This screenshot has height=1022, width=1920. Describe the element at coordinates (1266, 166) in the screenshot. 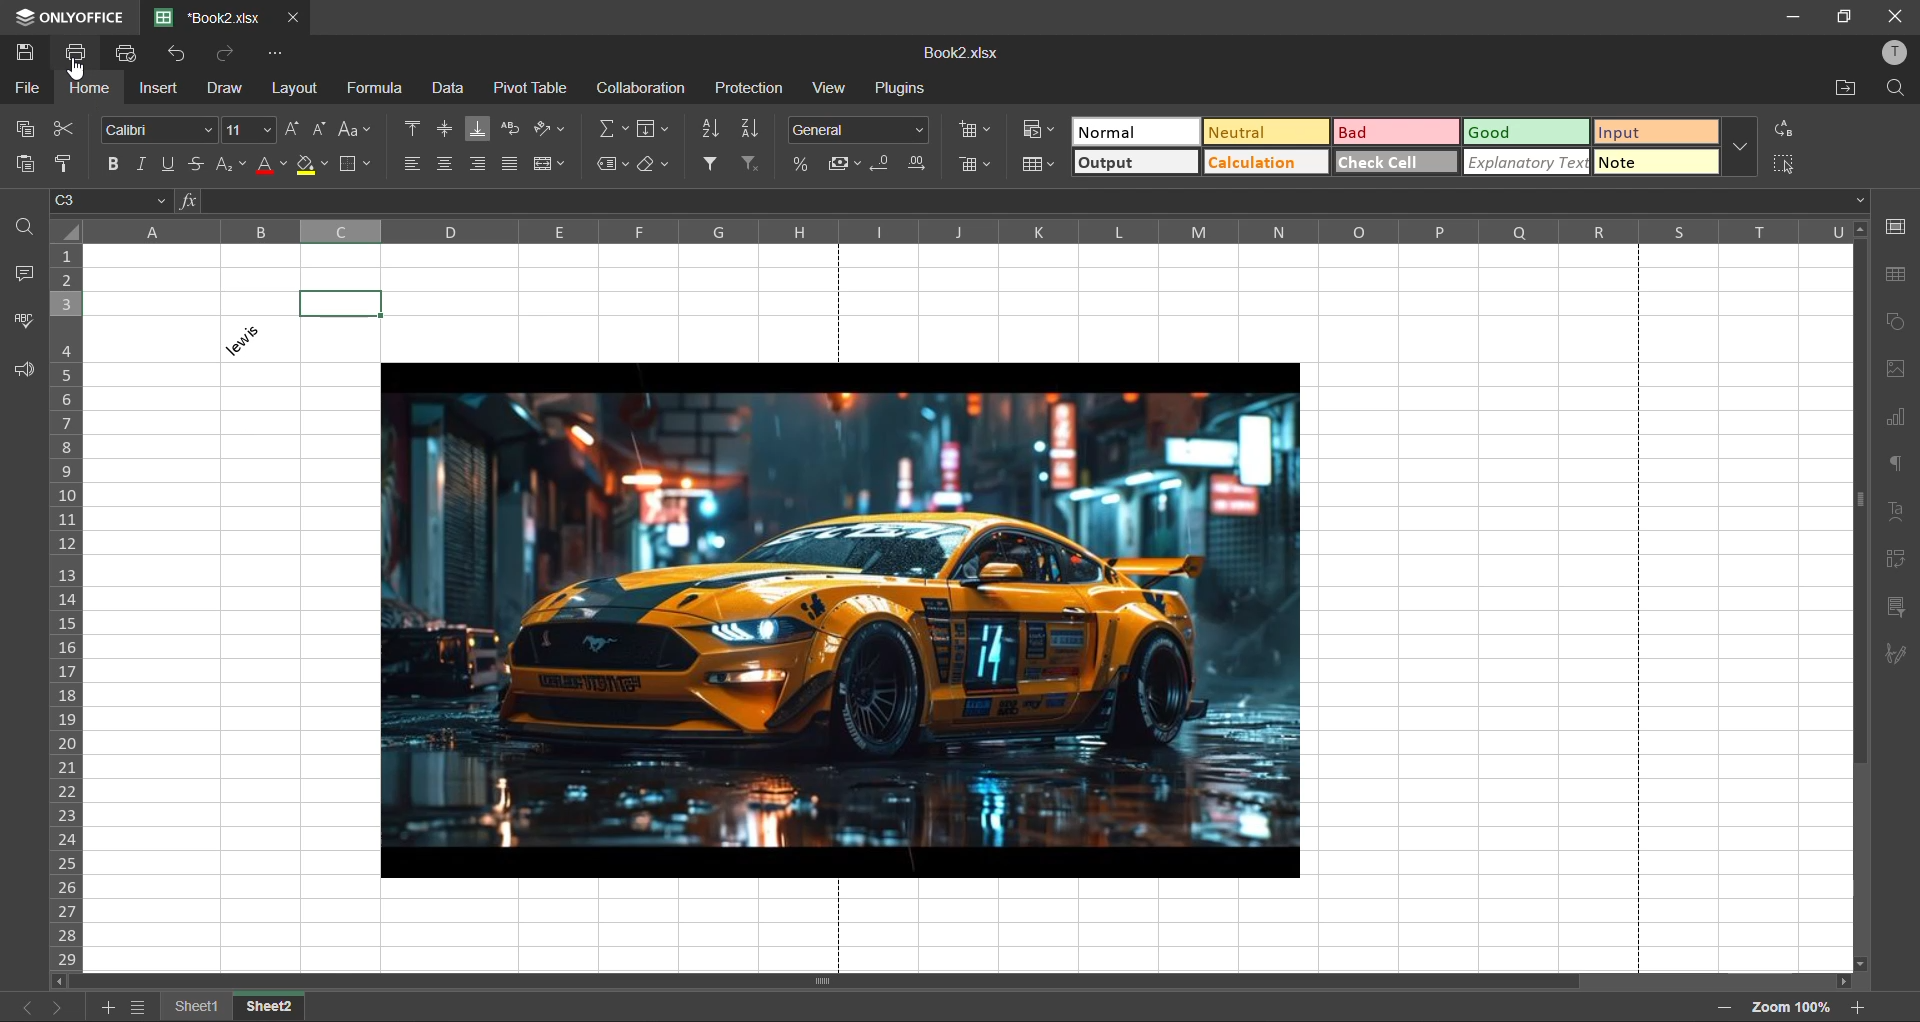

I see `calculation` at that location.